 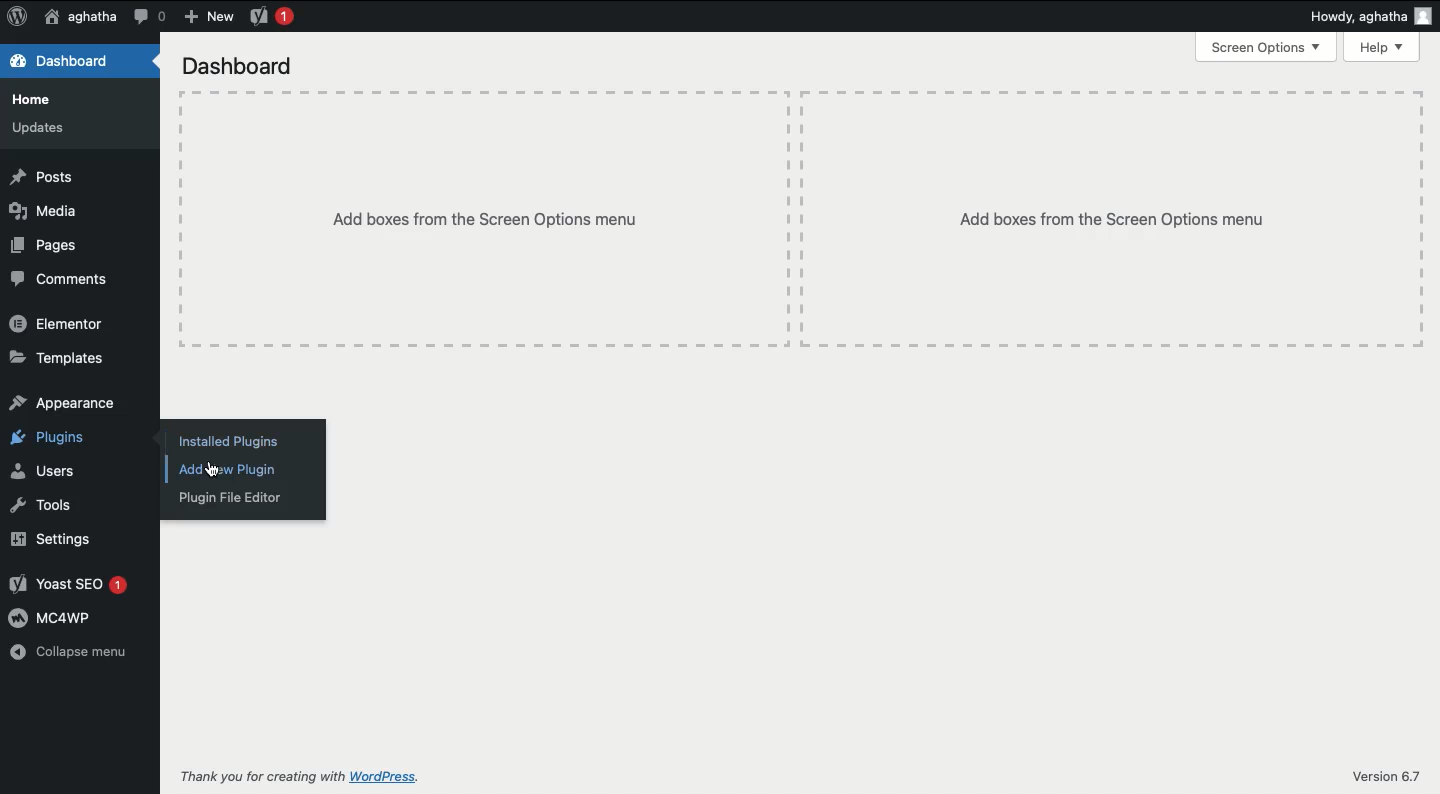 What do you see at coordinates (54, 538) in the screenshot?
I see `Settings` at bounding box center [54, 538].